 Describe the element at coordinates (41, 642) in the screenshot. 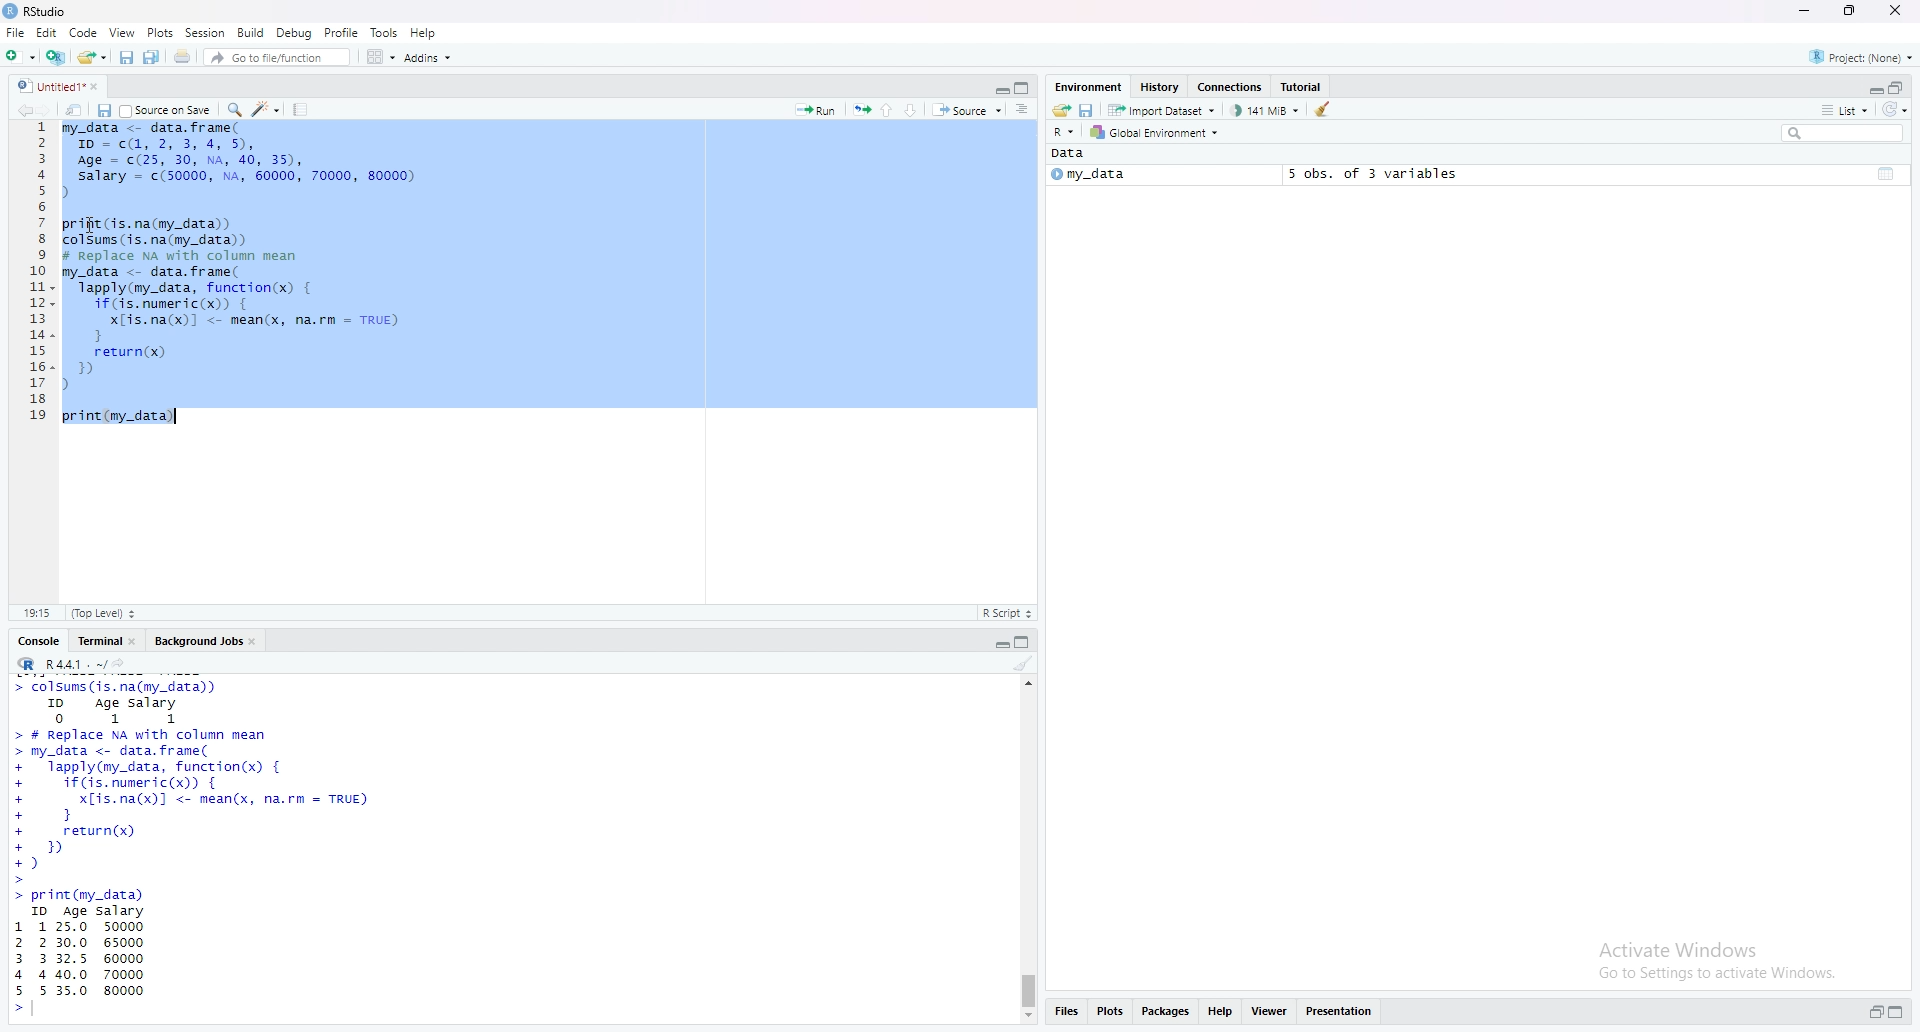

I see `console` at that location.